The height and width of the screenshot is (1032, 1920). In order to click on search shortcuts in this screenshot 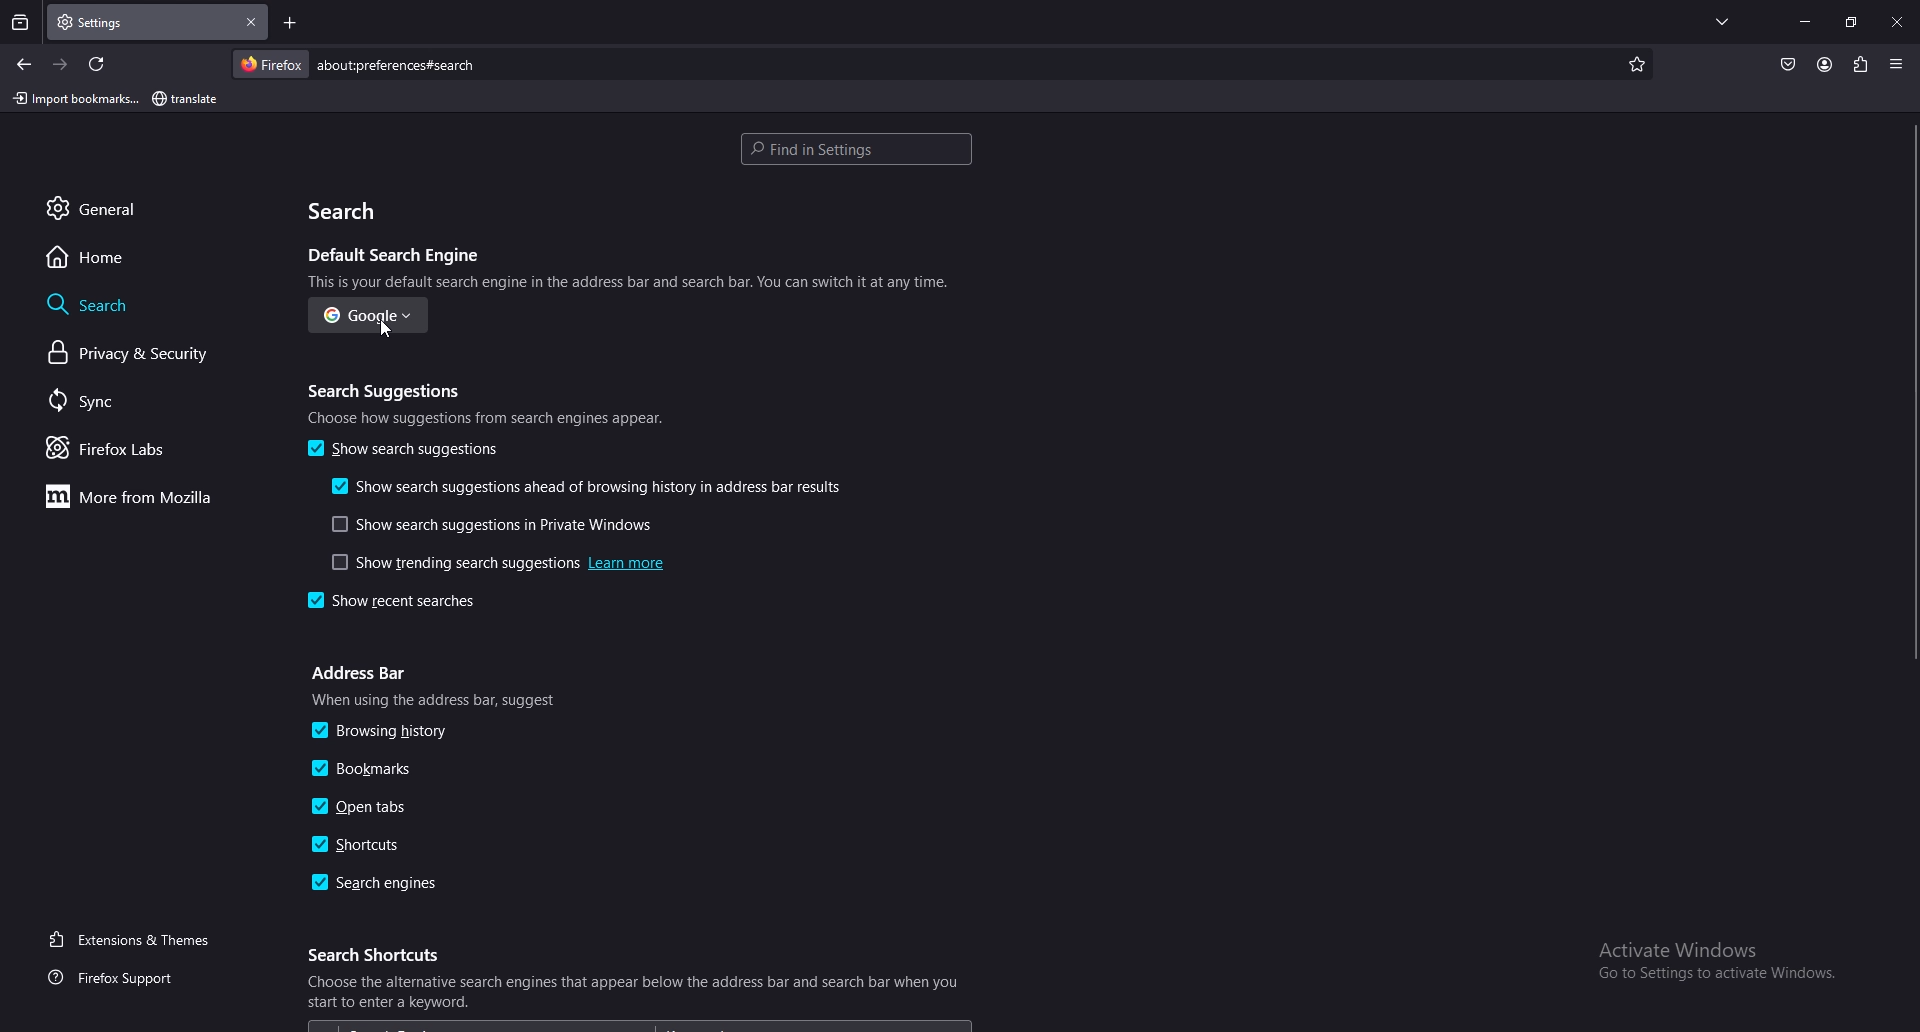, I will do `click(381, 955)`.